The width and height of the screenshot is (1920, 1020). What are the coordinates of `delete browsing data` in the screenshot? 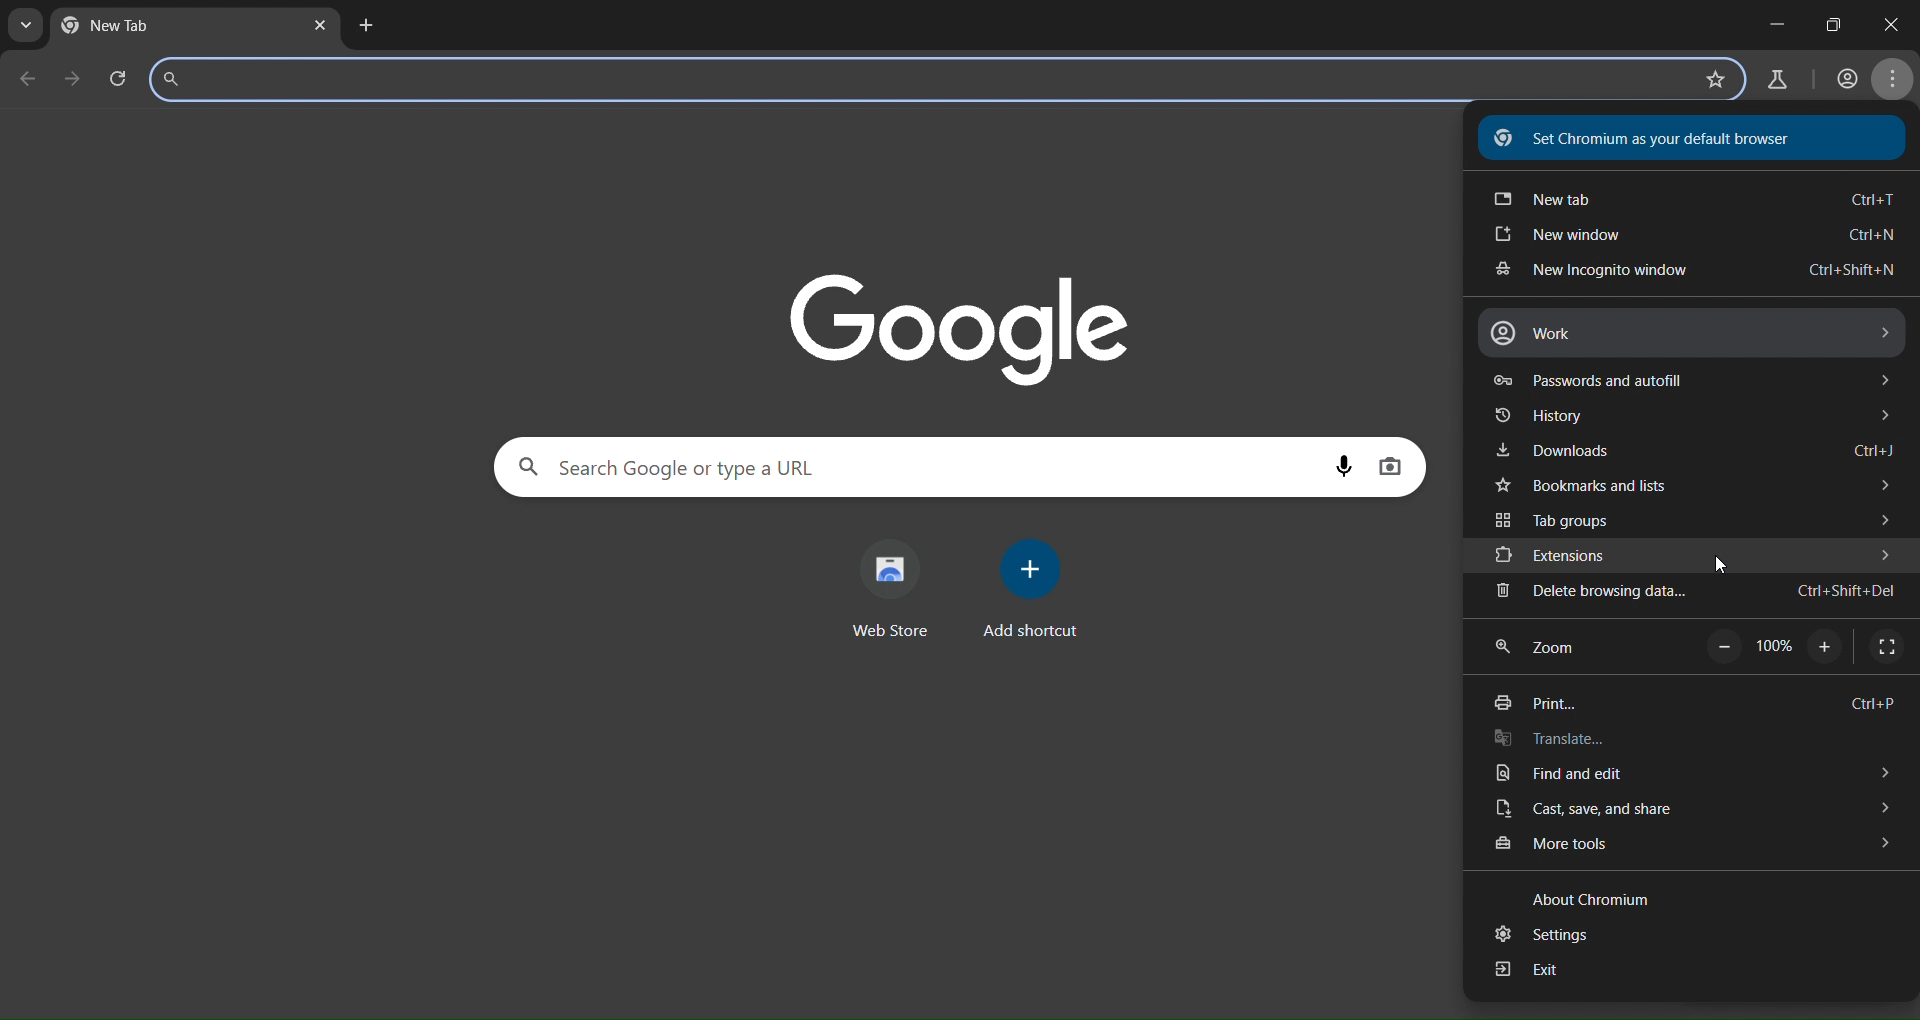 It's located at (1690, 591).